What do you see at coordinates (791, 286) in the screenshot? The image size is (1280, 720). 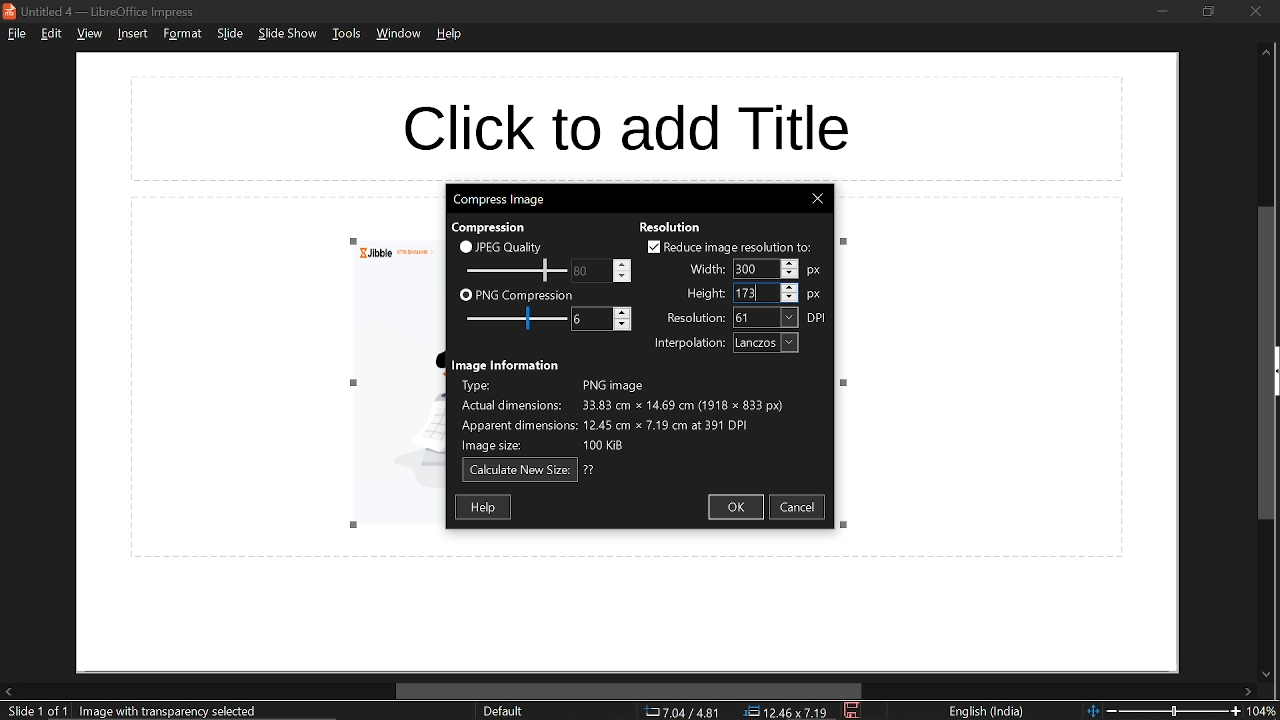 I see `Increase ` at bounding box center [791, 286].